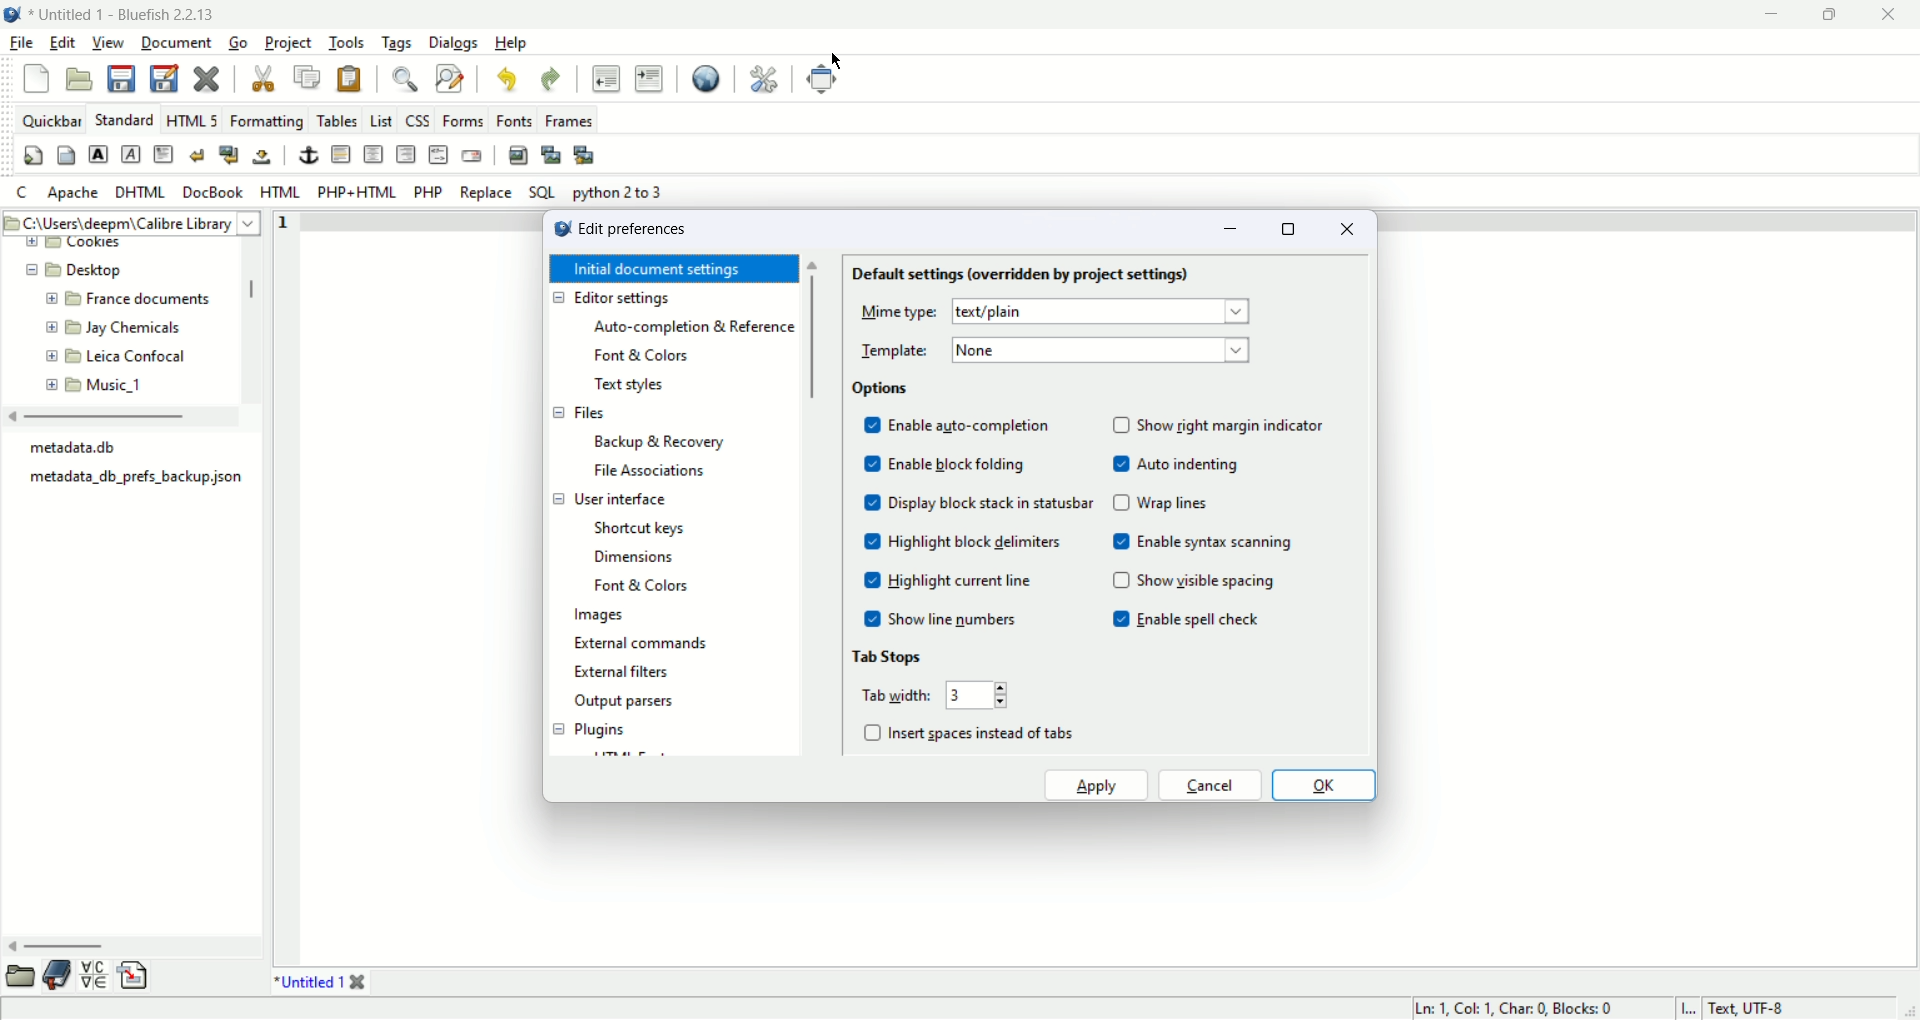  Describe the element at coordinates (1229, 228) in the screenshot. I see `minimize` at that location.